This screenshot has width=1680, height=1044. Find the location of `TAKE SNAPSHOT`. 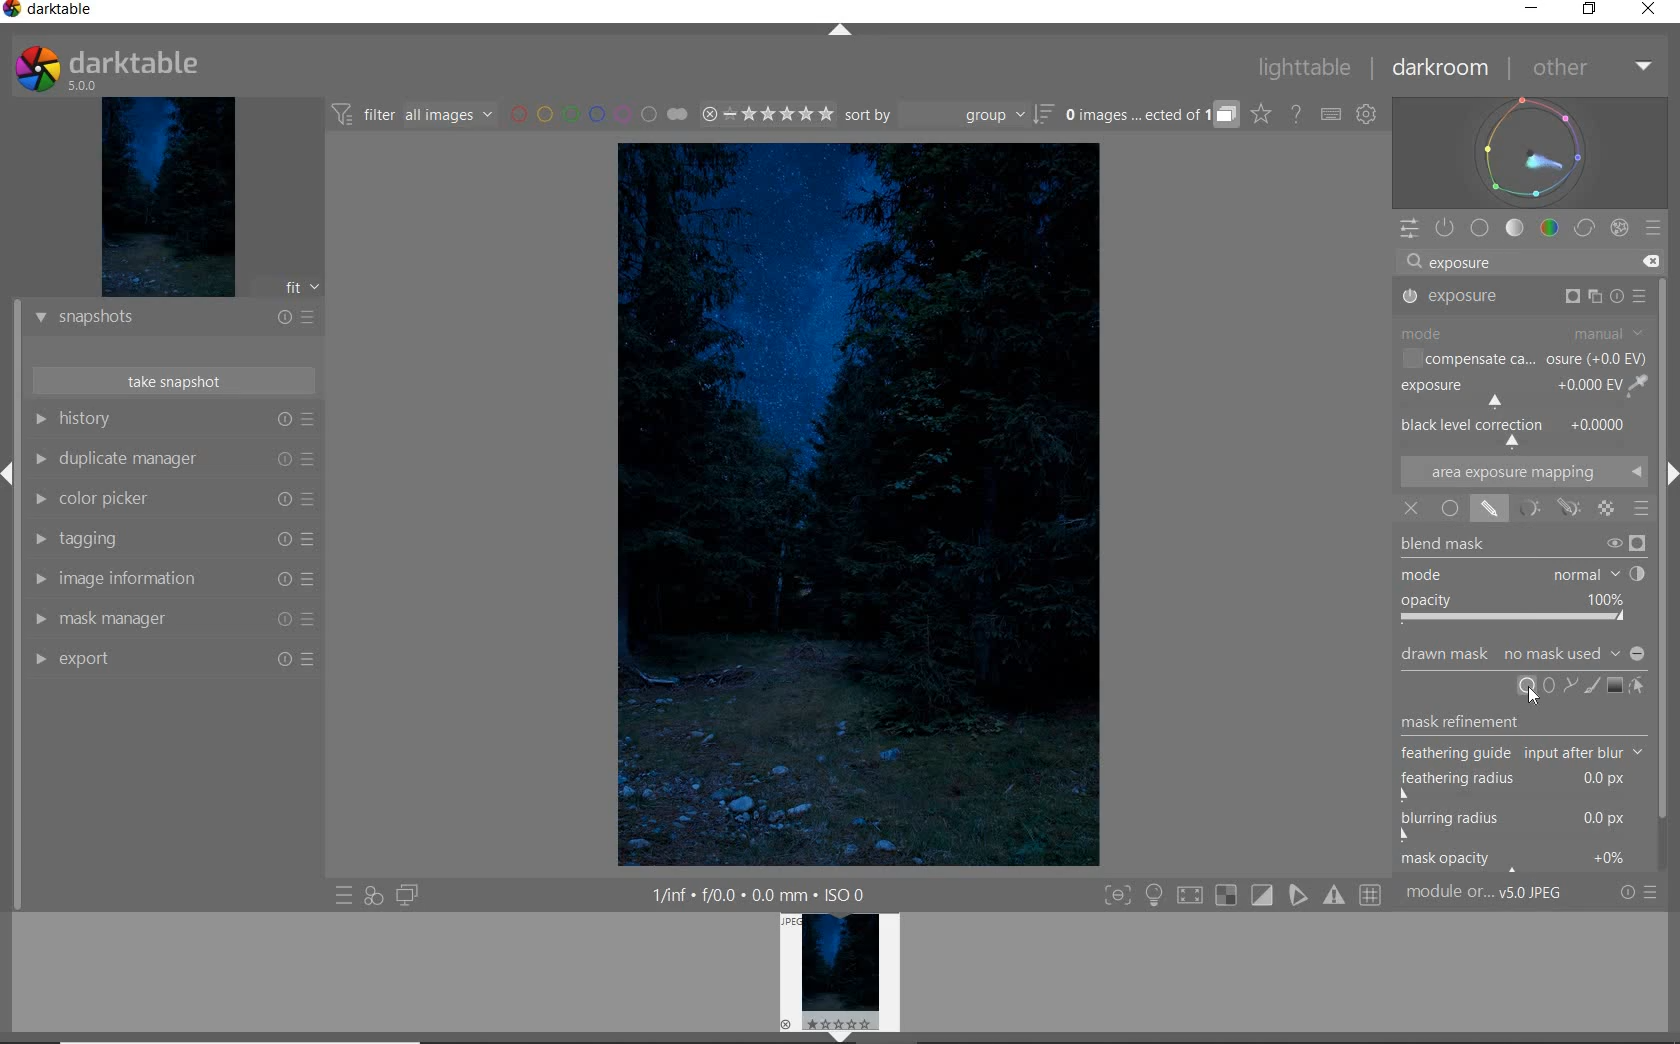

TAKE SNAPSHOT is located at coordinates (176, 383).